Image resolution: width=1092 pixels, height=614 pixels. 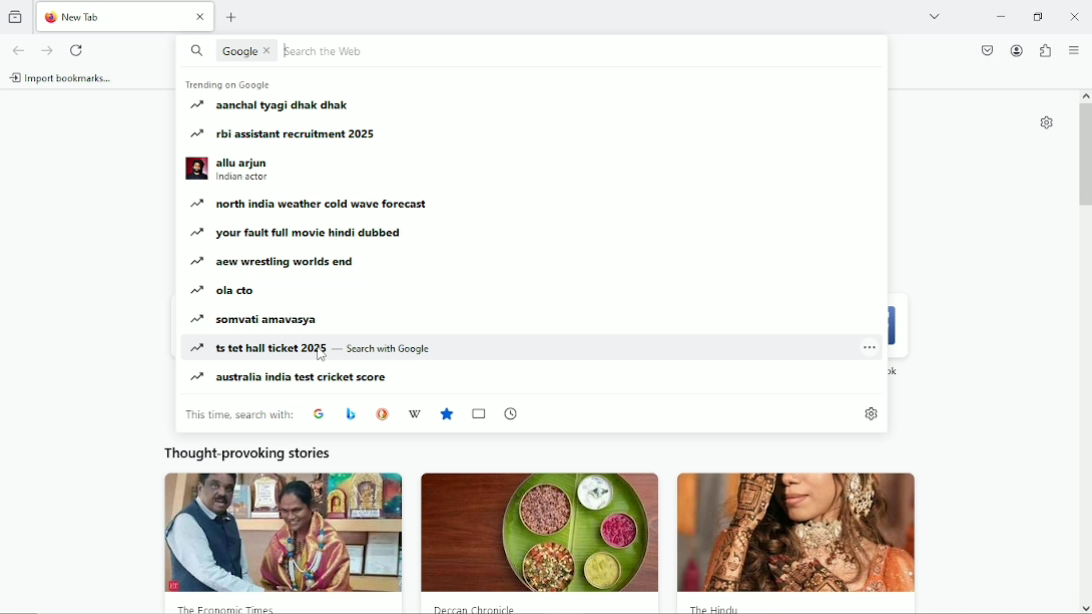 What do you see at coordinates (348, 413) in the screenshot?
I see `bing` at bounding box center [348, 413].